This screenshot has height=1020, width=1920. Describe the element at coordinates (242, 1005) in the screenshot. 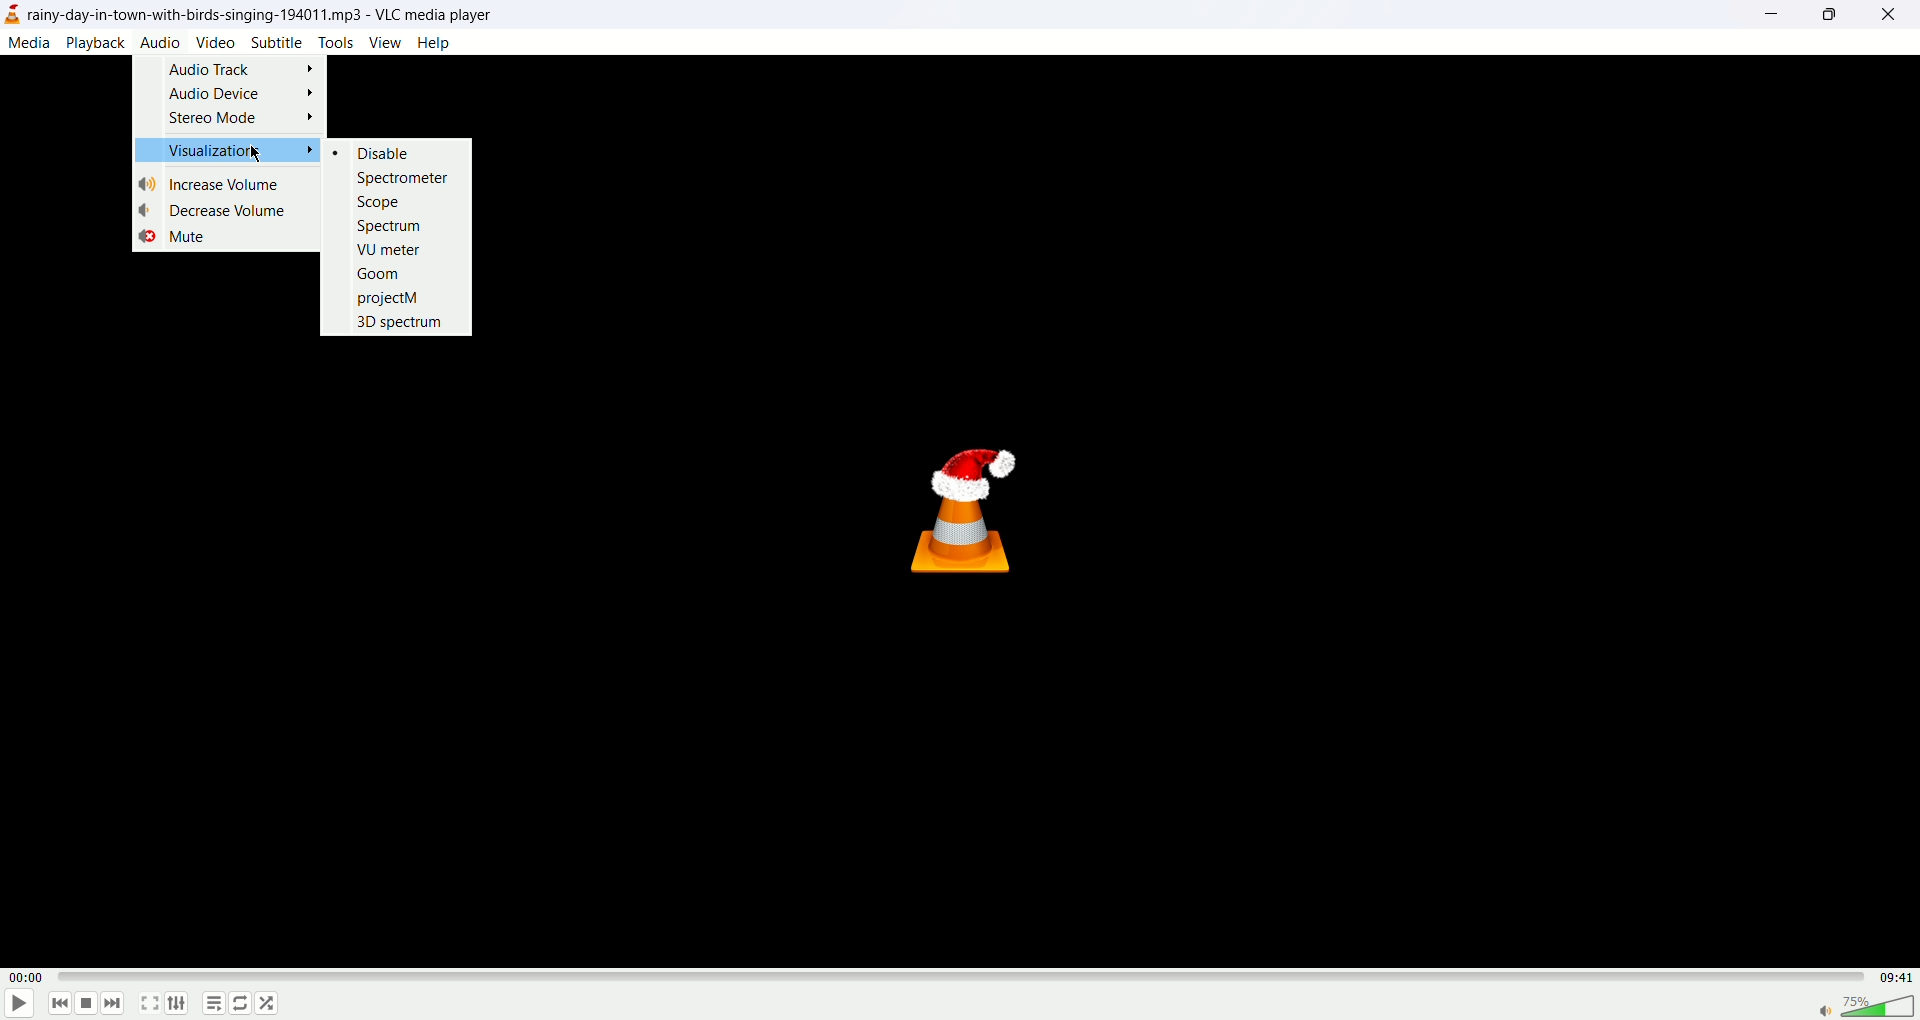

I see `loop` at that location.